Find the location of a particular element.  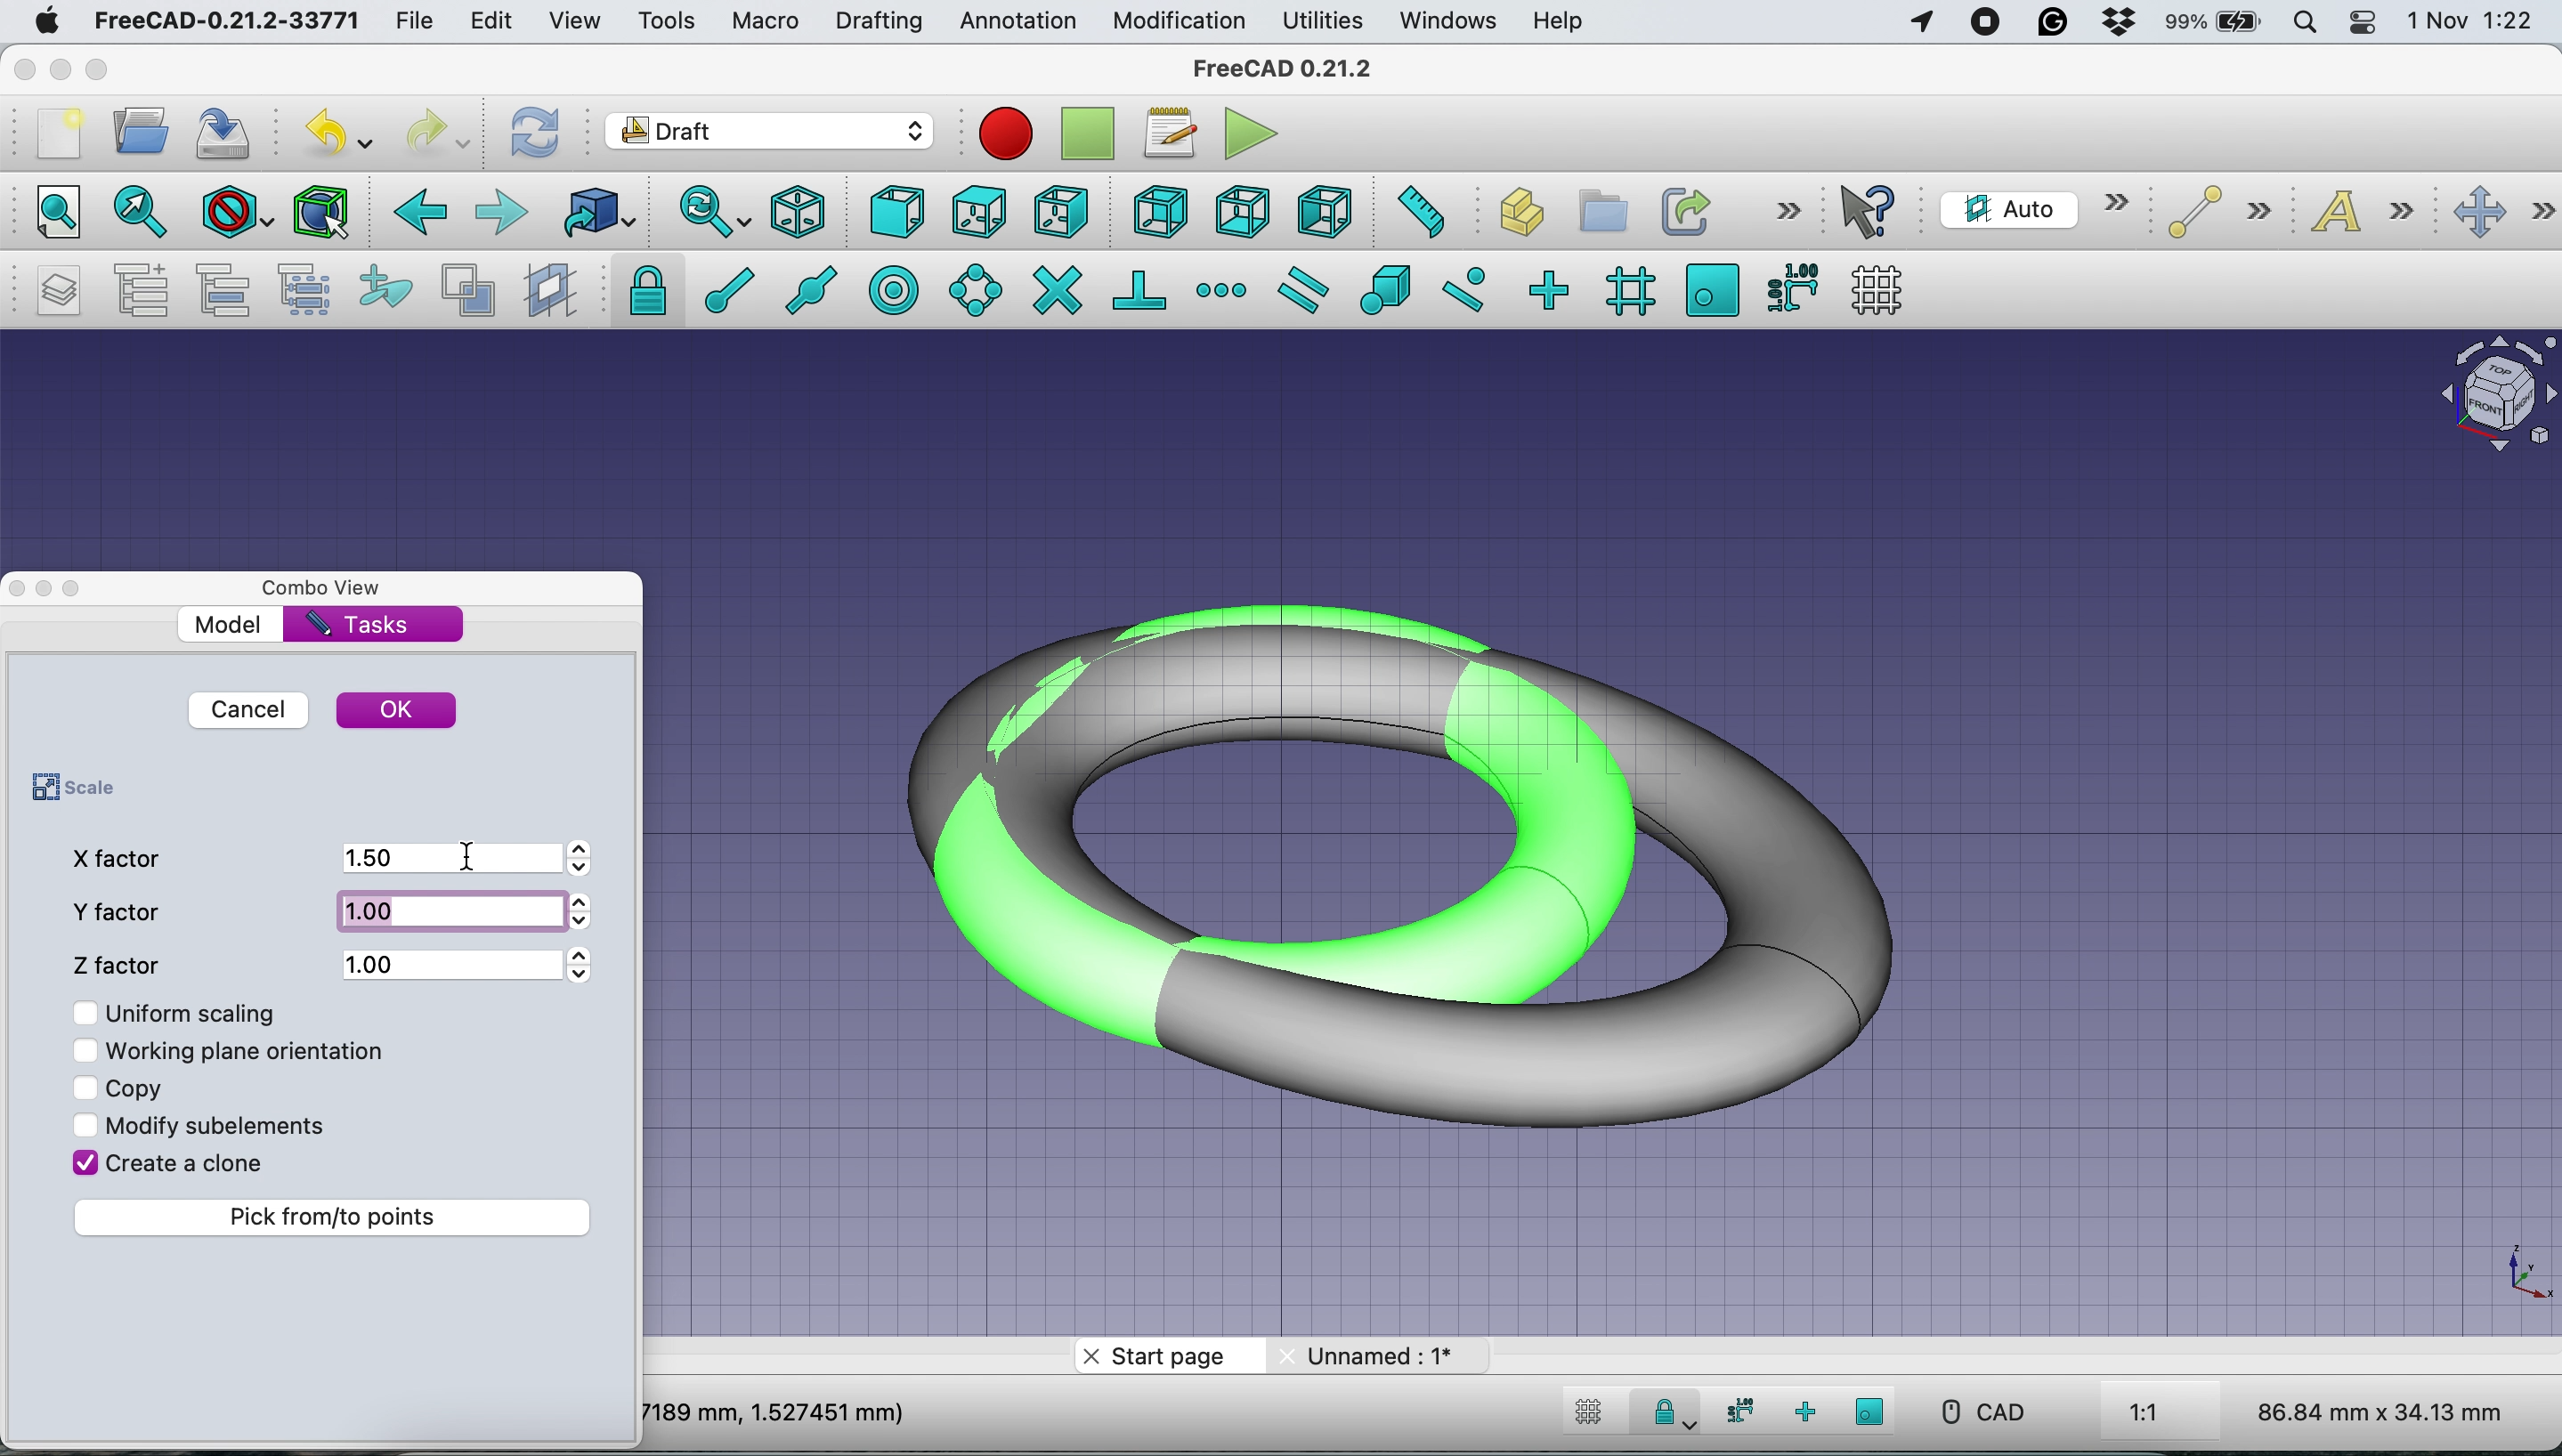

1.5 is located at coordinates (446, 856).